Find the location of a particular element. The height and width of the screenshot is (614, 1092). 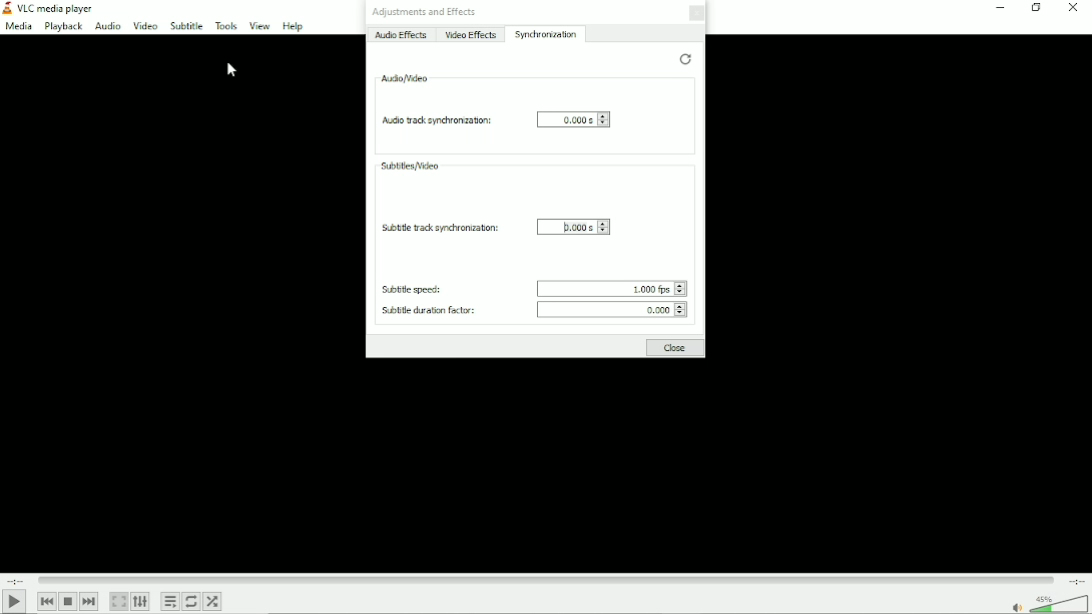

1.000 fps is located at coordinates (609, 286).